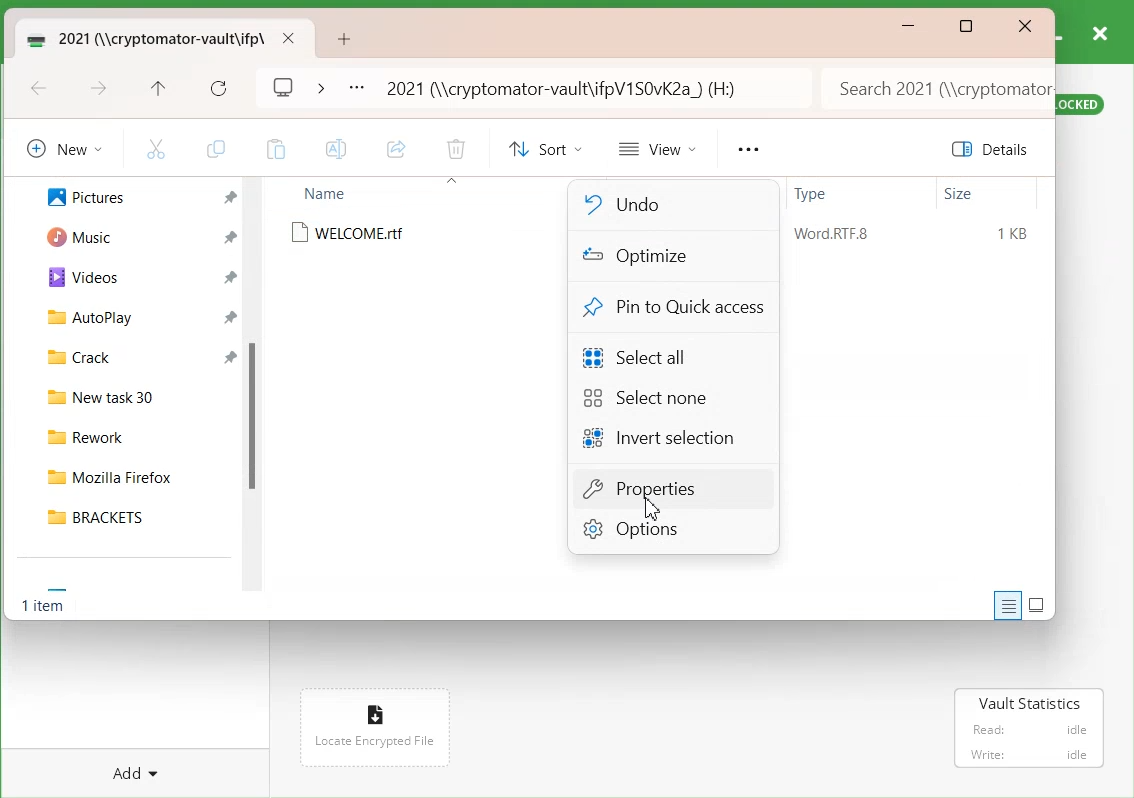  Describe the element at coordinates (231, 316) in the screenshot. I see `Pin a file` at that location.